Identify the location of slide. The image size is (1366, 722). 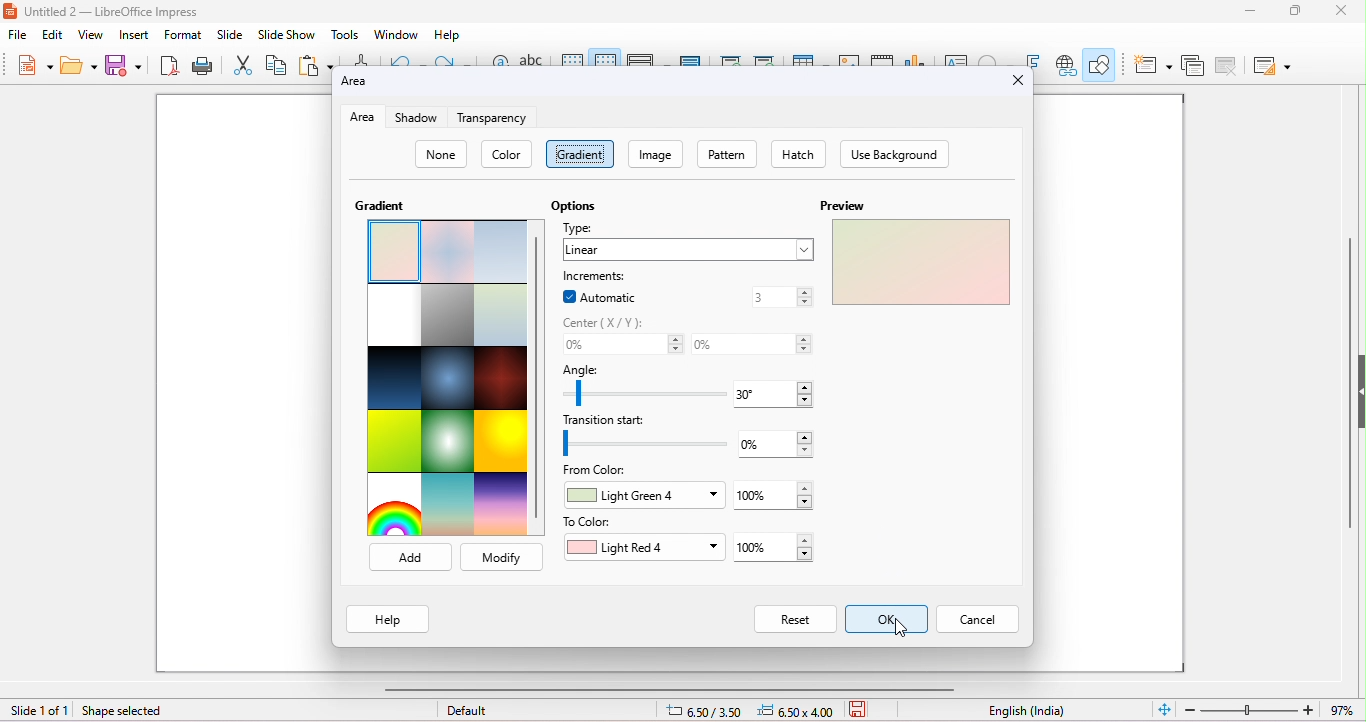
(230, 34).